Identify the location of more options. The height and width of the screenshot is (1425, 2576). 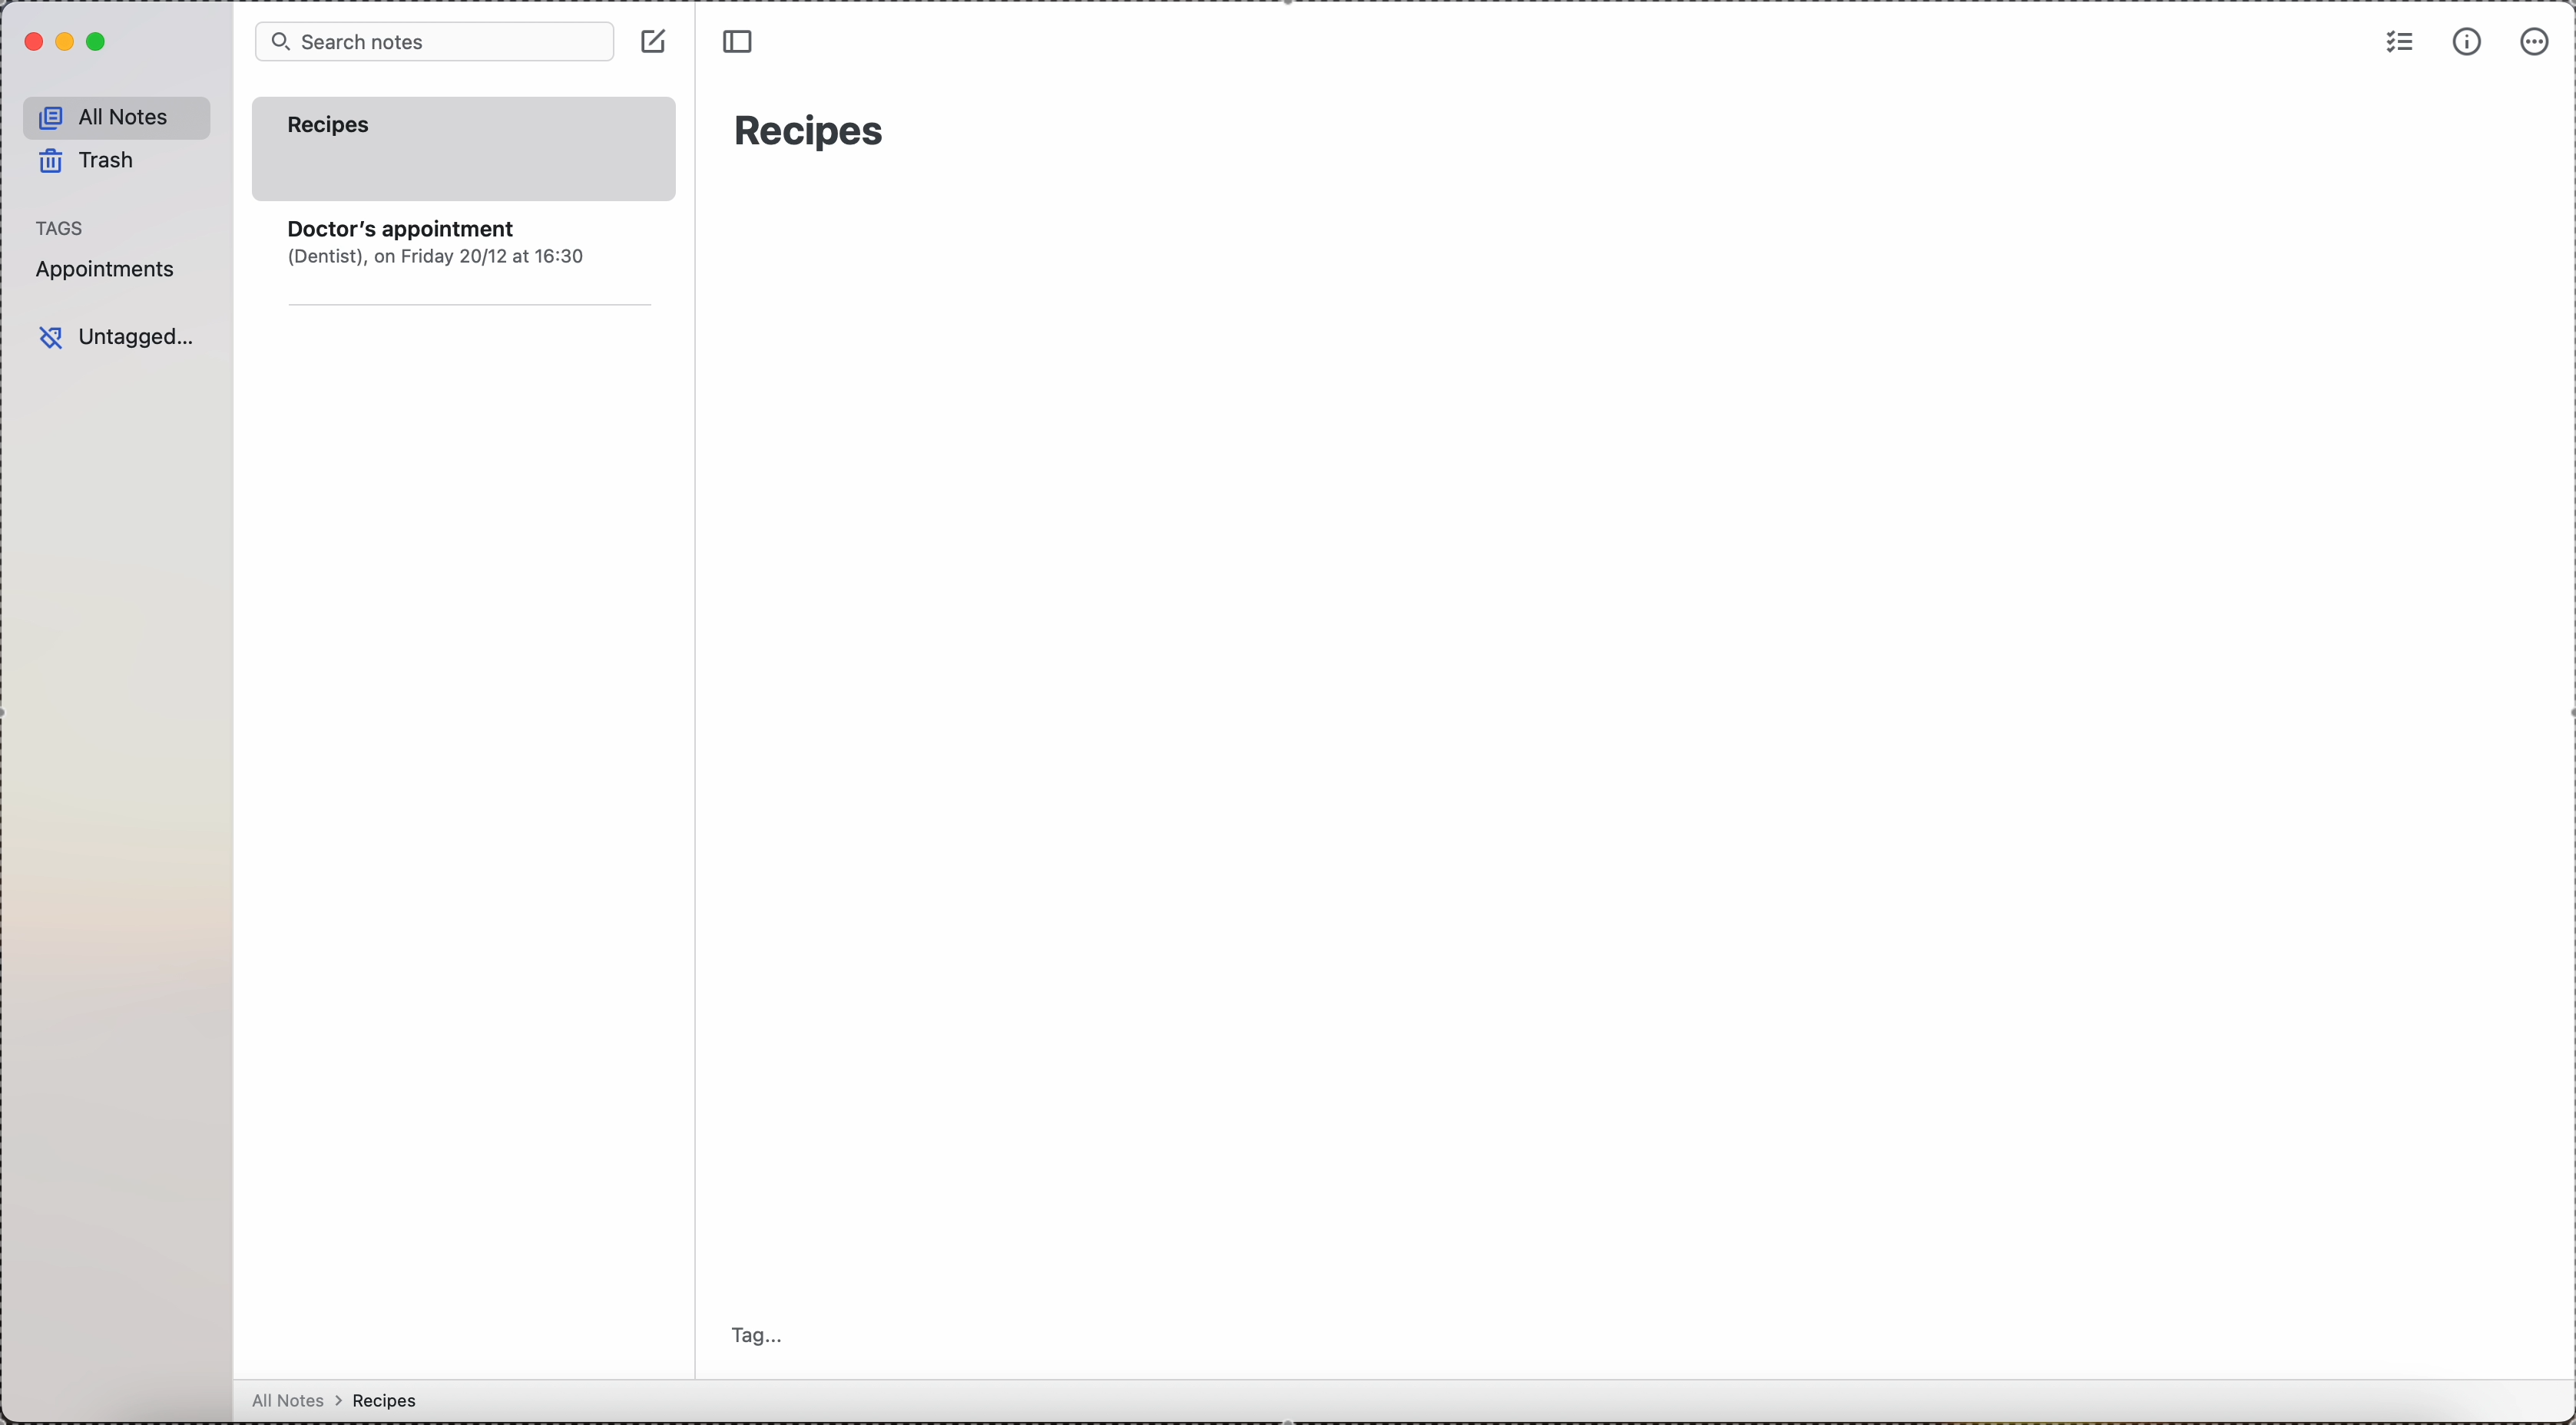
(2532, 43).